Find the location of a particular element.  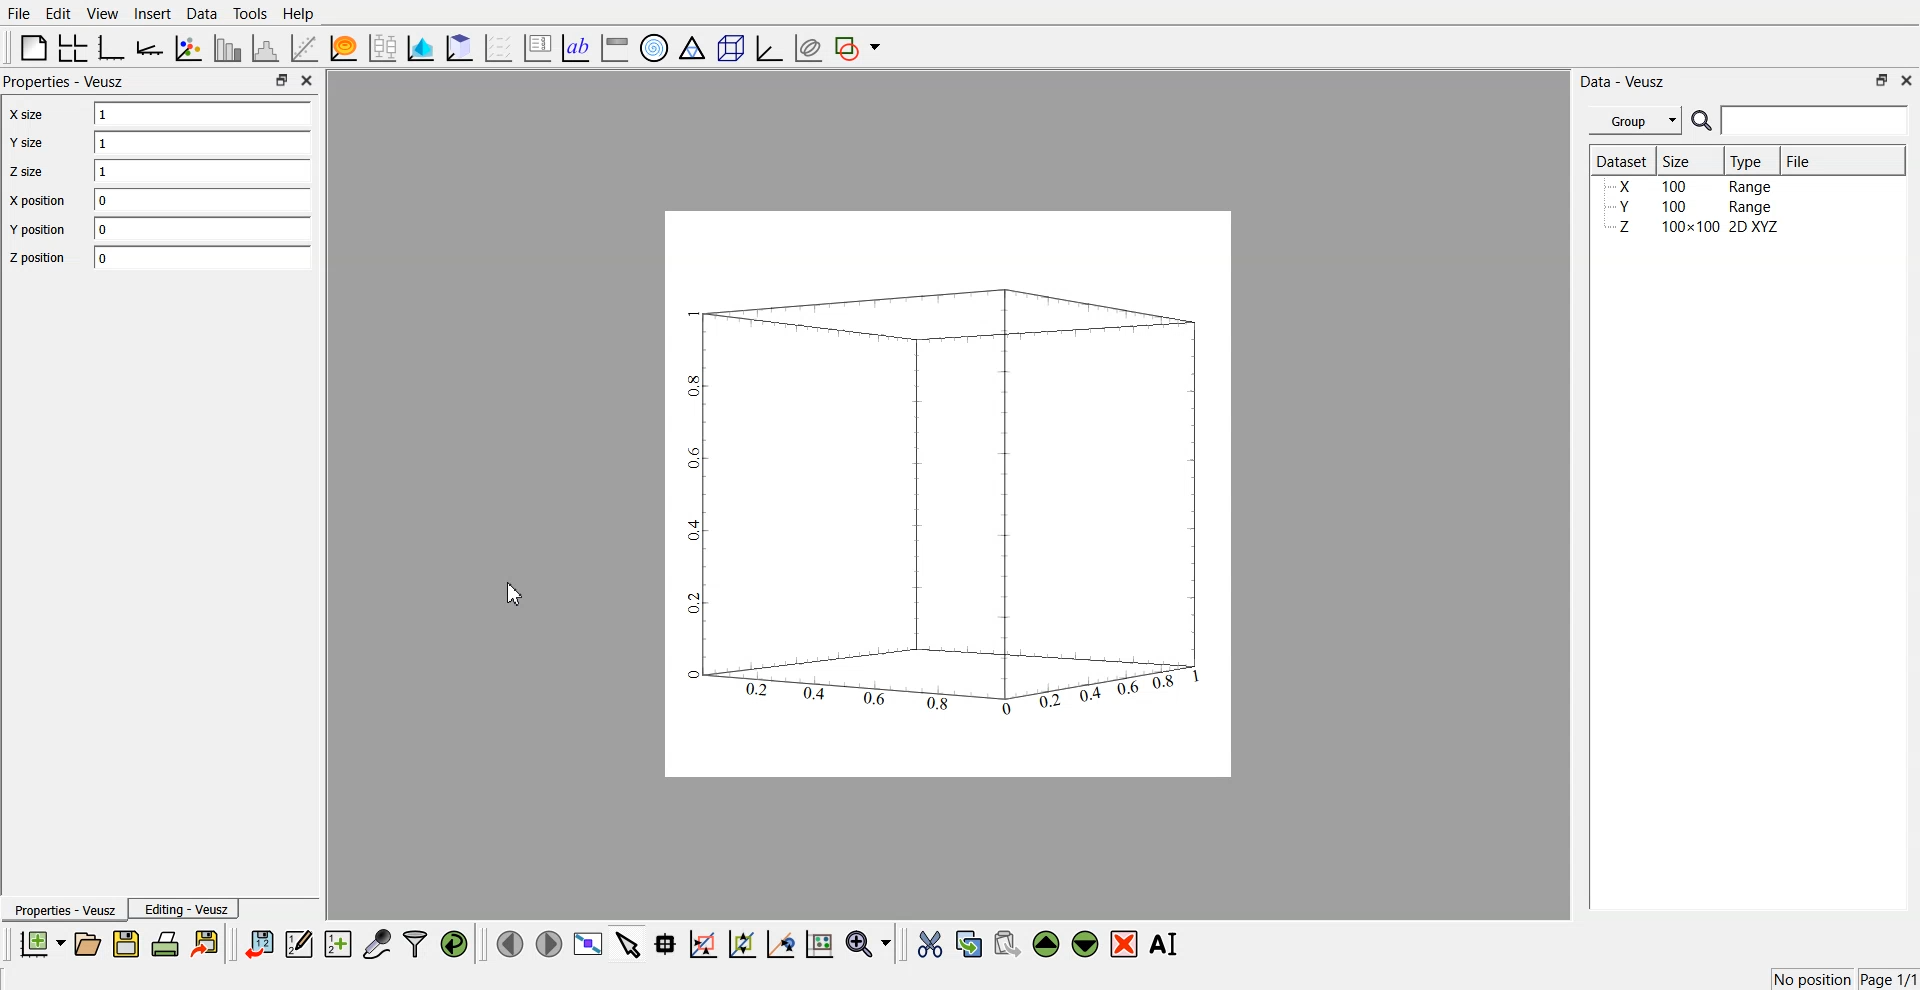

Edit is located at coordinates (57, 14).